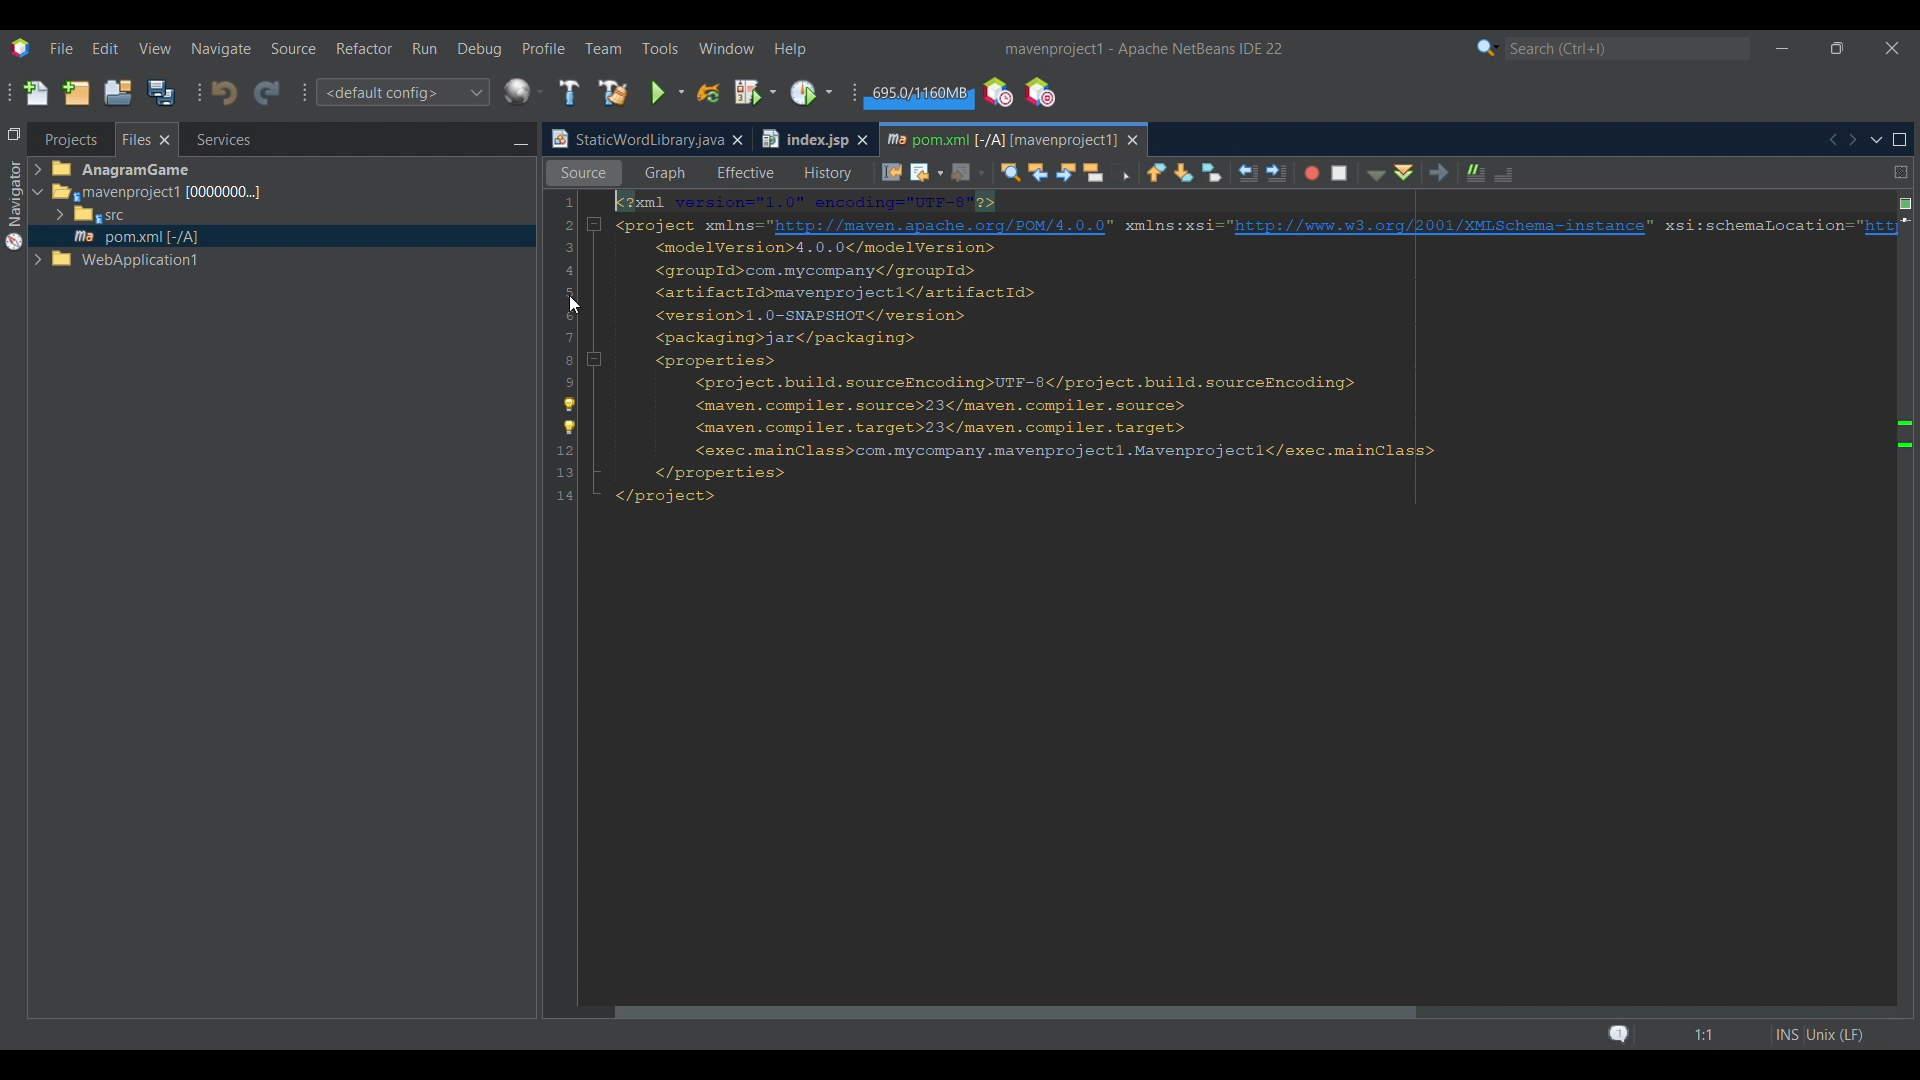  Describe the element at coordinates (1900, 140) in the screenshot. I see `Maximize` at that location.